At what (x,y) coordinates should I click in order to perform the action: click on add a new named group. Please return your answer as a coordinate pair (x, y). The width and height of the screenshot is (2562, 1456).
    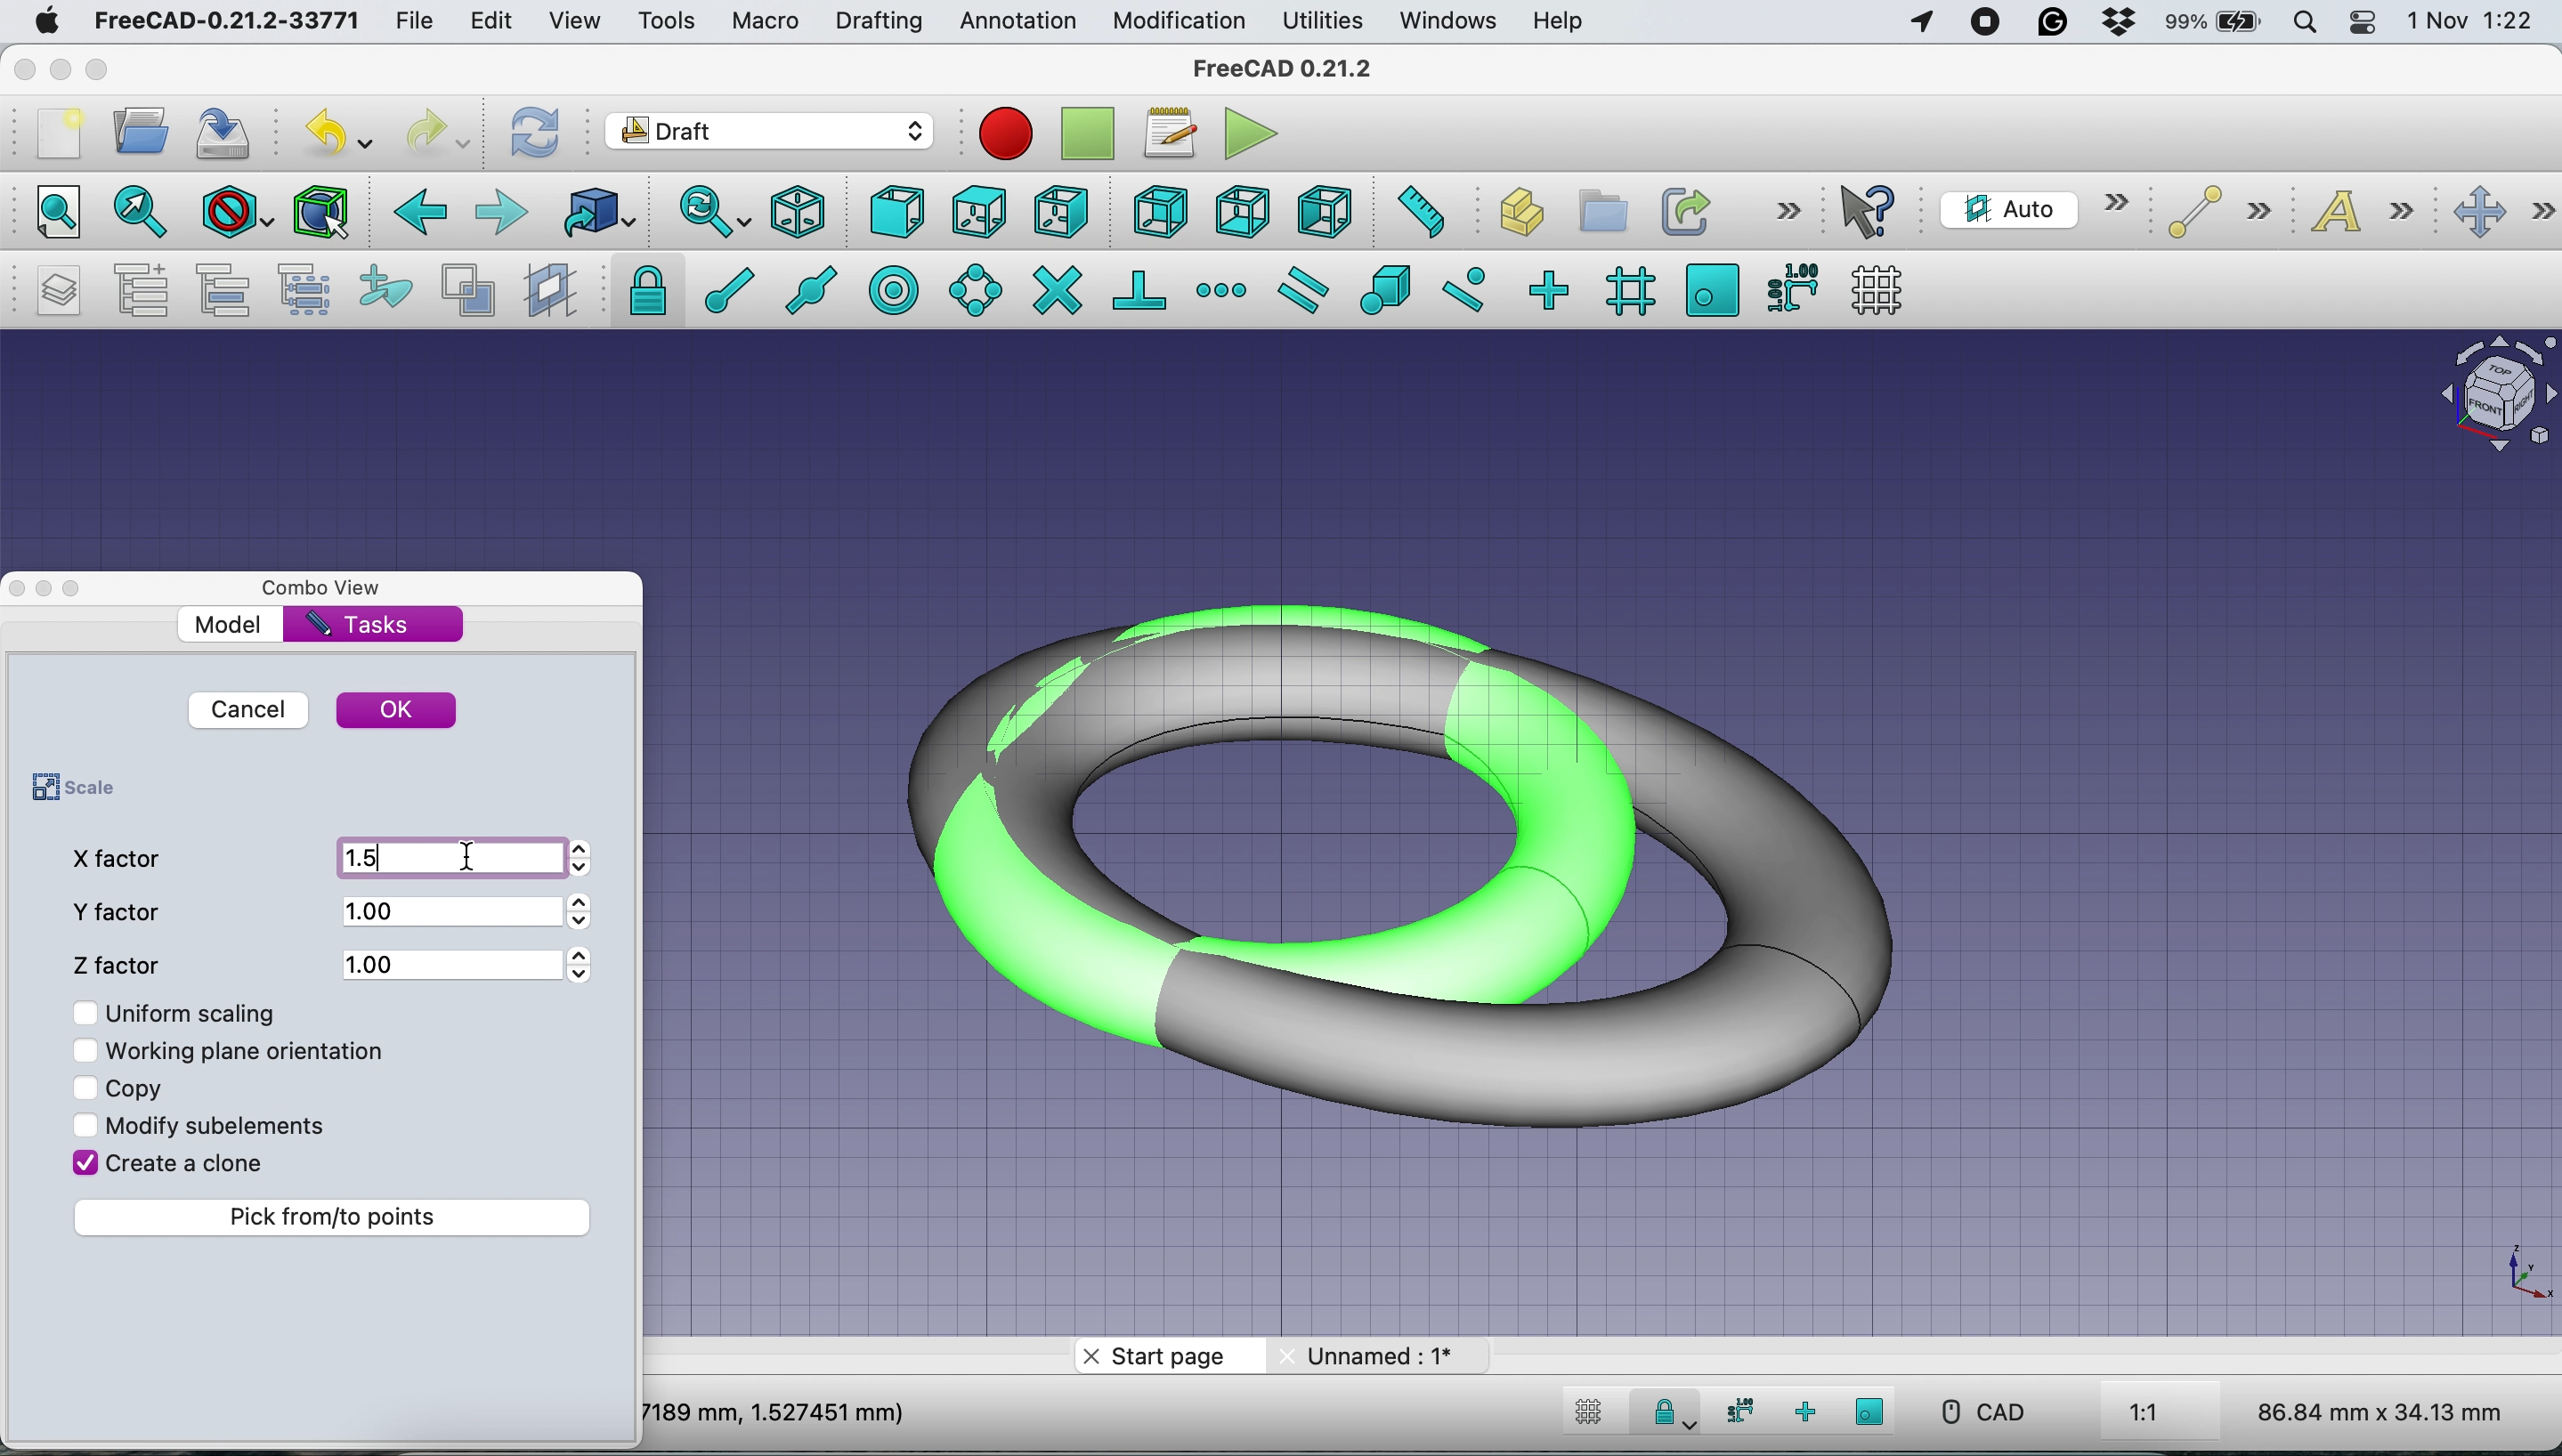
    Looking at the image, I should click on (143, 289).